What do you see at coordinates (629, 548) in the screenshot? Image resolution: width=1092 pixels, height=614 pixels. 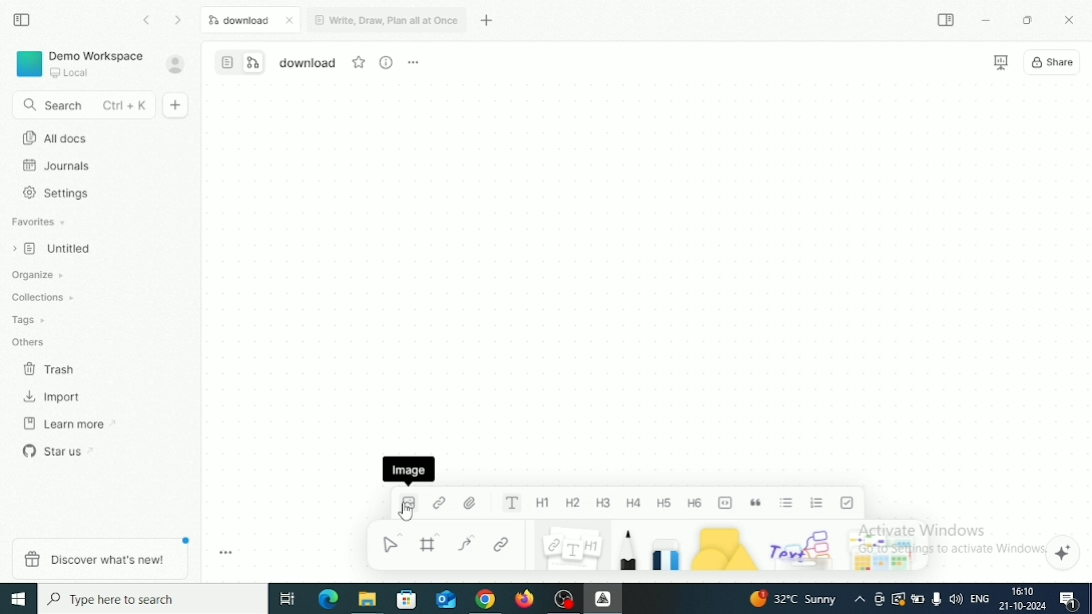 I see `Pen` at bounding box center [629, 548].